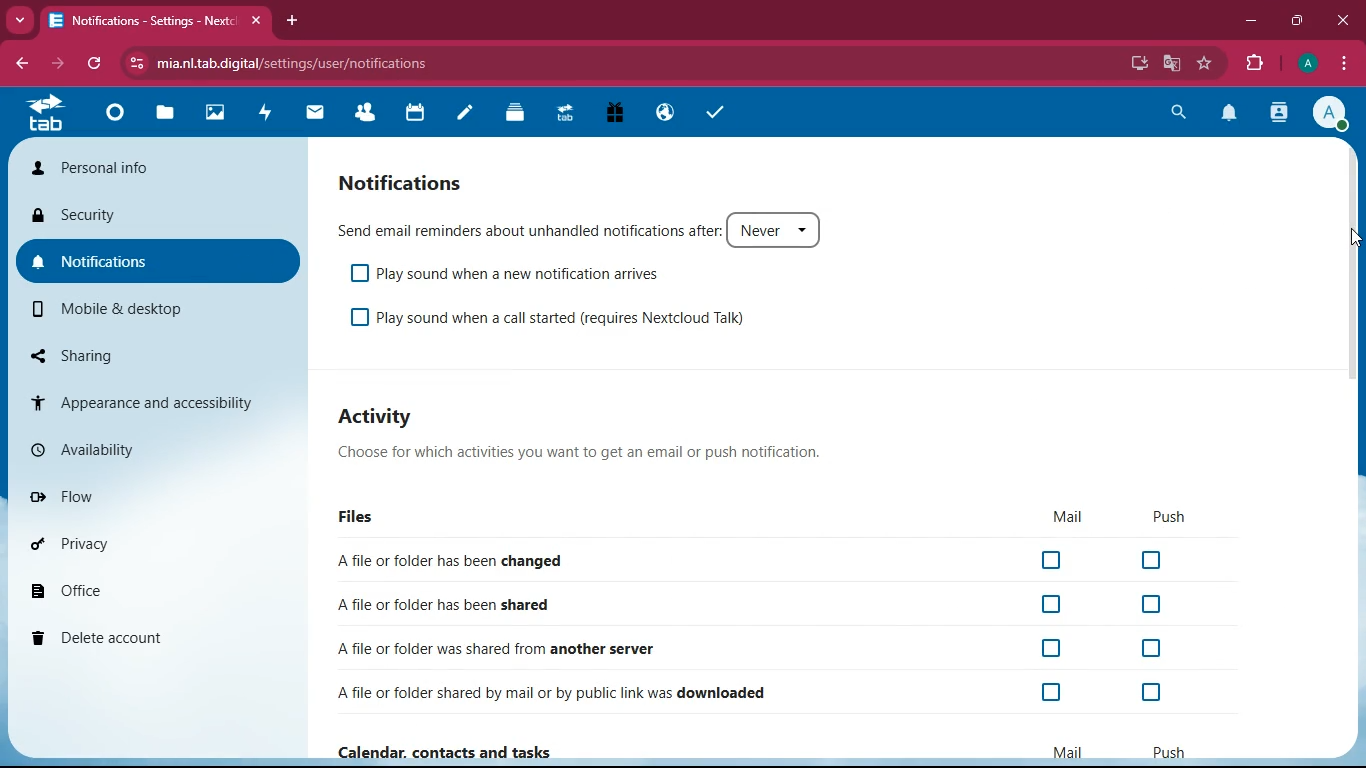 The width and height of the screenshot is (1366, 768). What do you see at coordinates (1105, 63) in the screenshot?
I see `password` at bounding box center [1105, 63].